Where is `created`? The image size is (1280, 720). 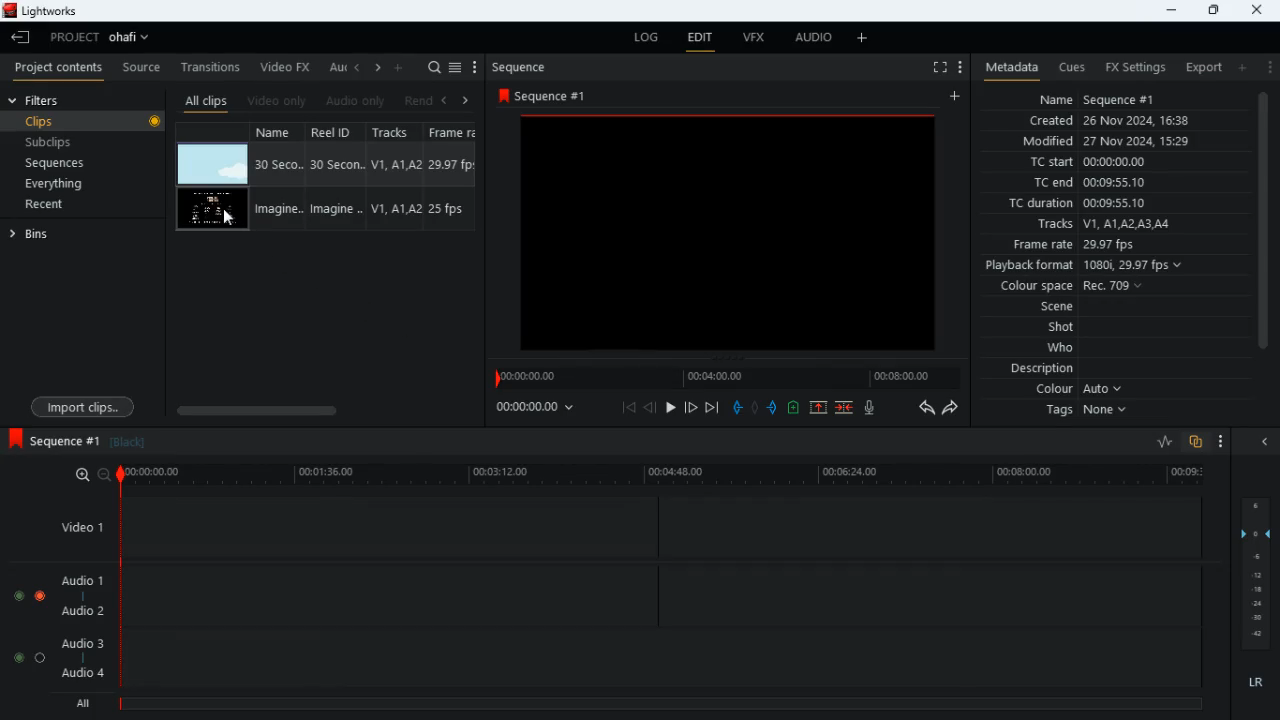 created is located at coordinates (1111, 122).